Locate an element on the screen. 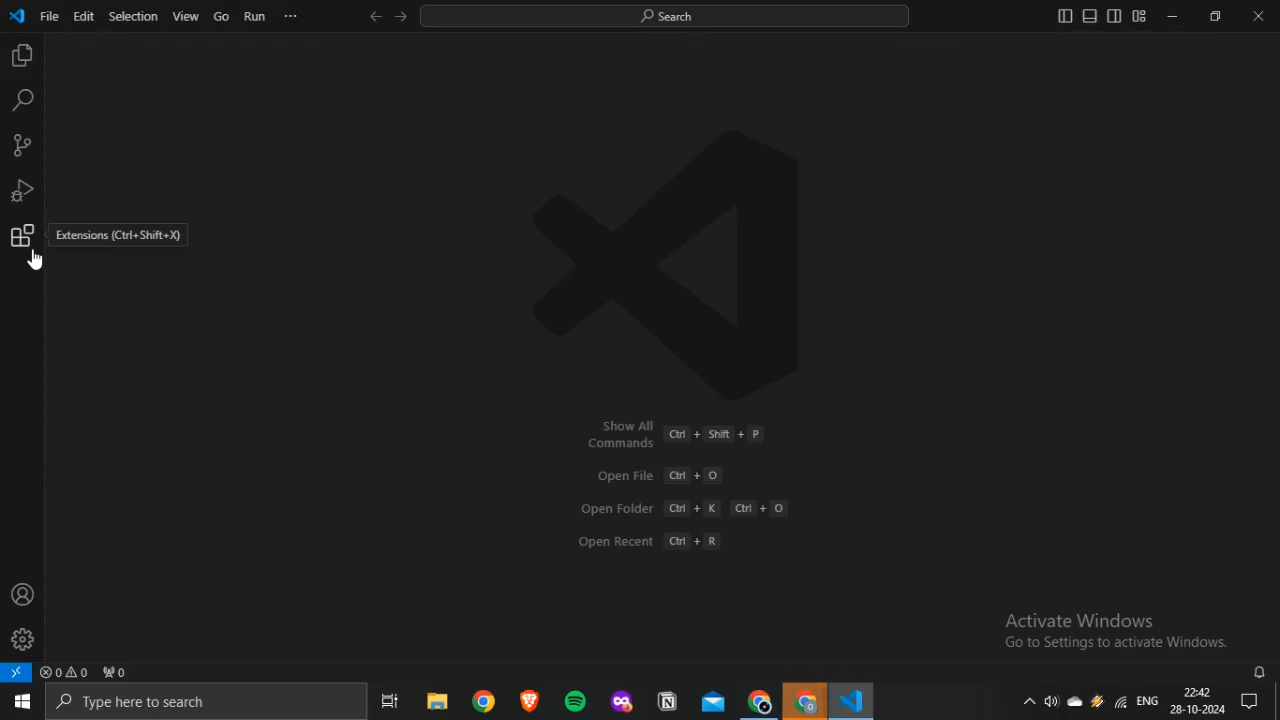 The width and height of the screenshot is (1280, 720). spotify is located at coordinates (576, 701).